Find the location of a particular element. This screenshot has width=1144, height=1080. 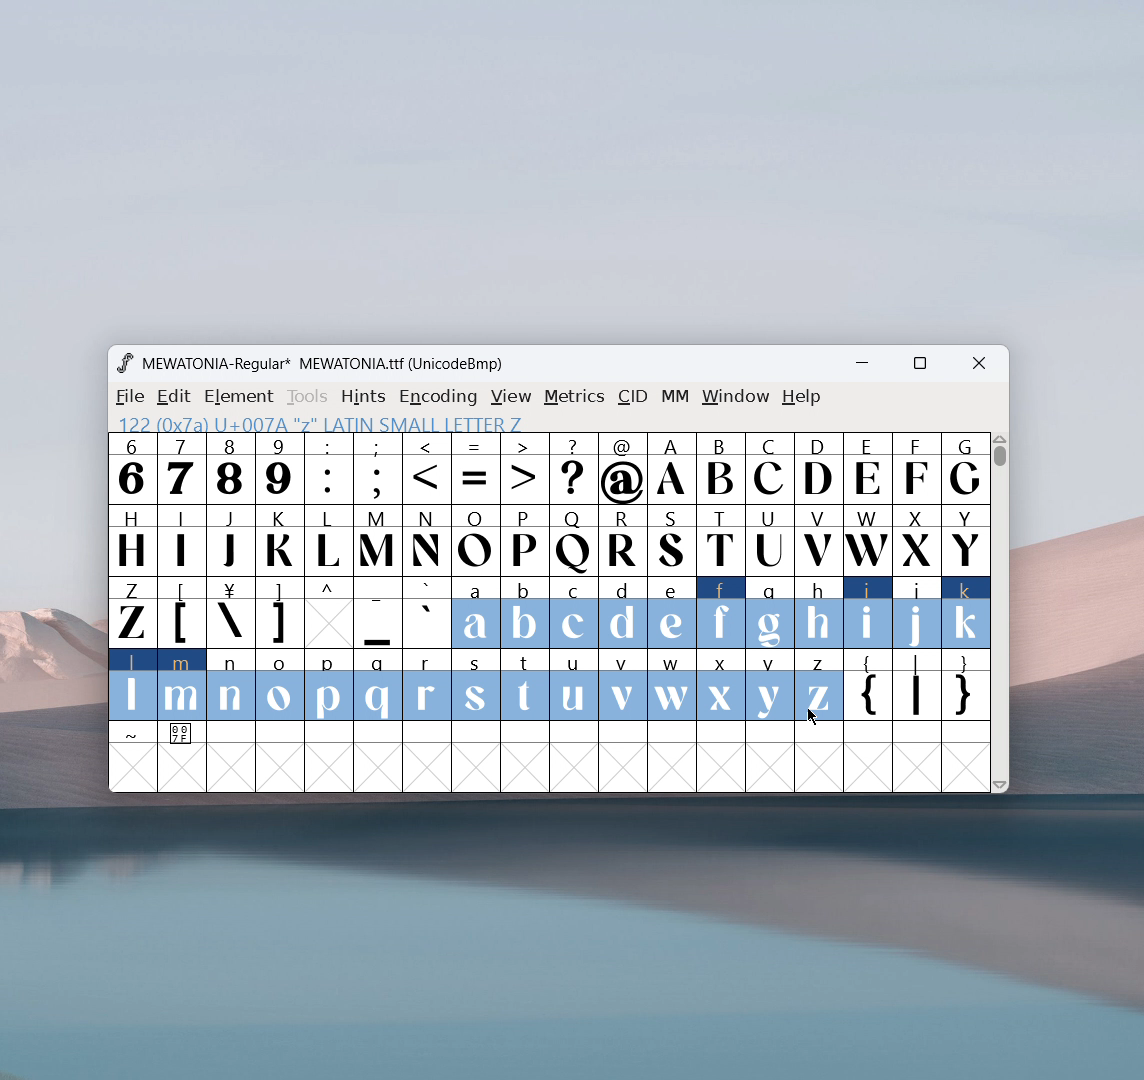

C is located at coordinates (768, 468).